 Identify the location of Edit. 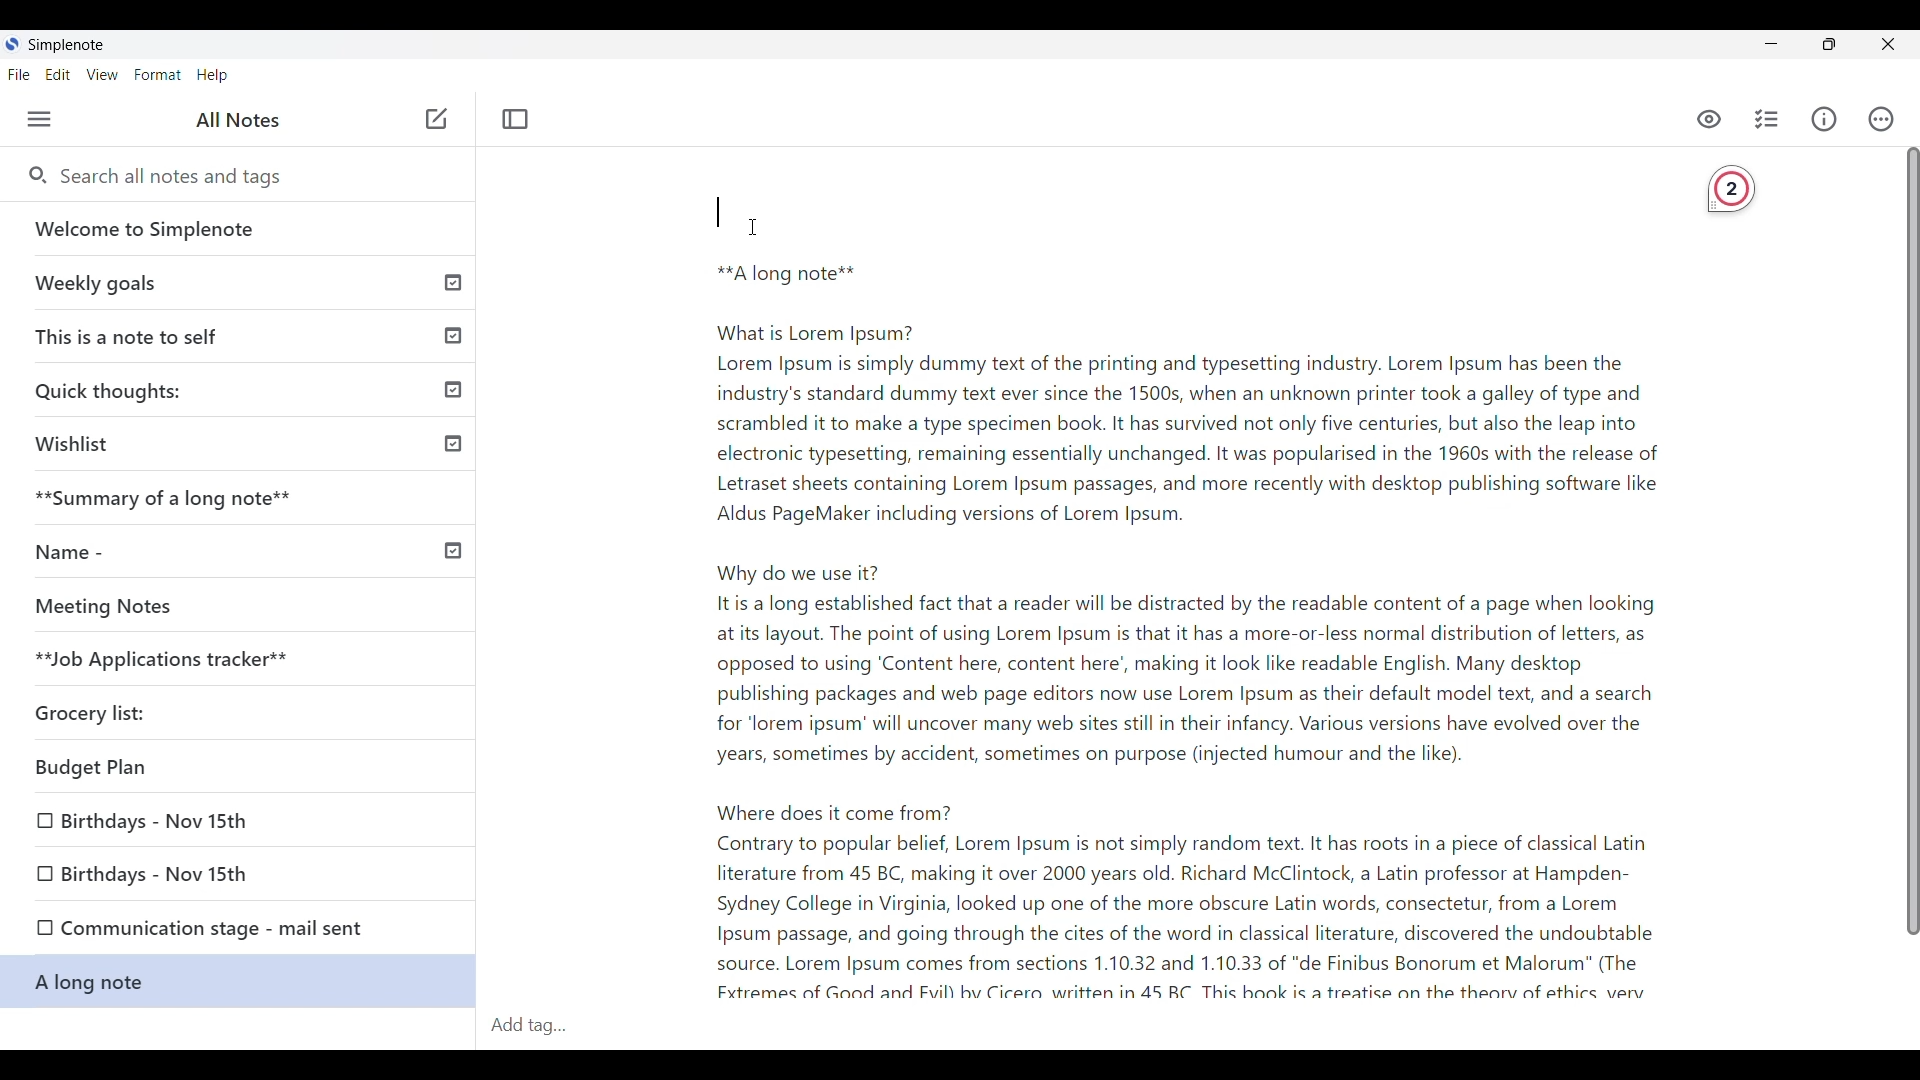
(58, 75).